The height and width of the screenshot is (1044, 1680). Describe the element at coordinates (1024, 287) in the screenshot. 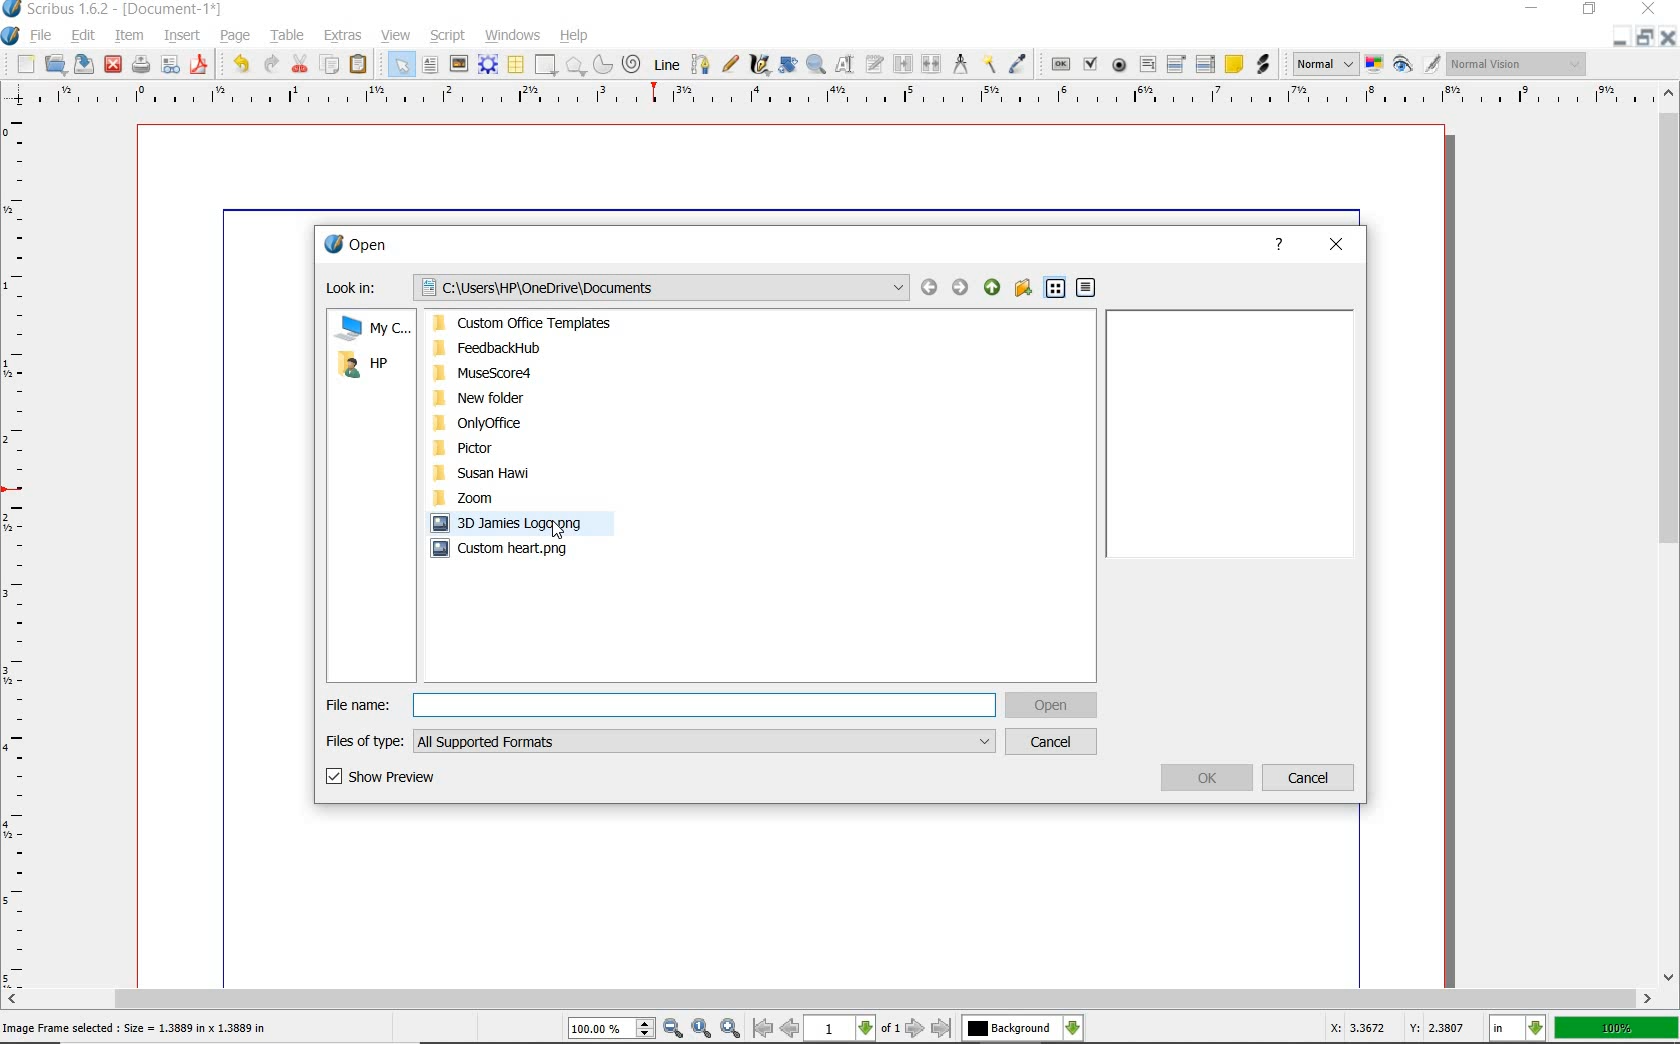

I see `create new folder` at that location.